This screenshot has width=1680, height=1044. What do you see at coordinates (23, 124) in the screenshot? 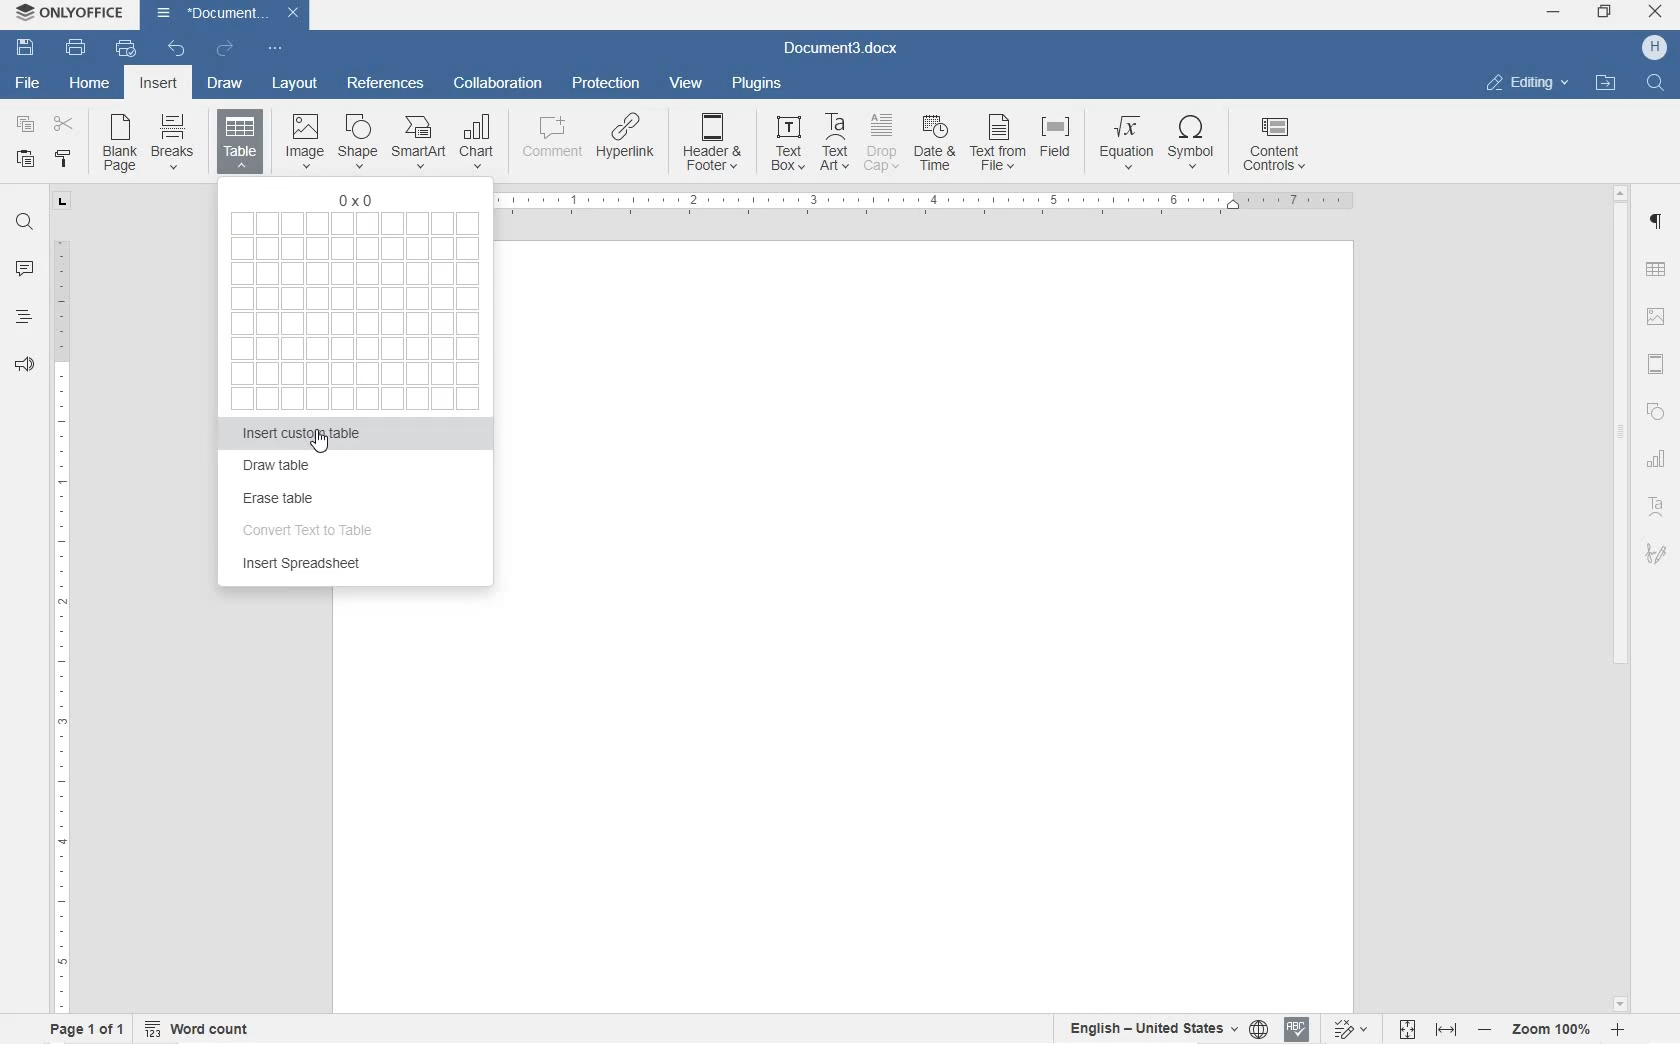
I see `COPY` at bounding box center [23, 124].